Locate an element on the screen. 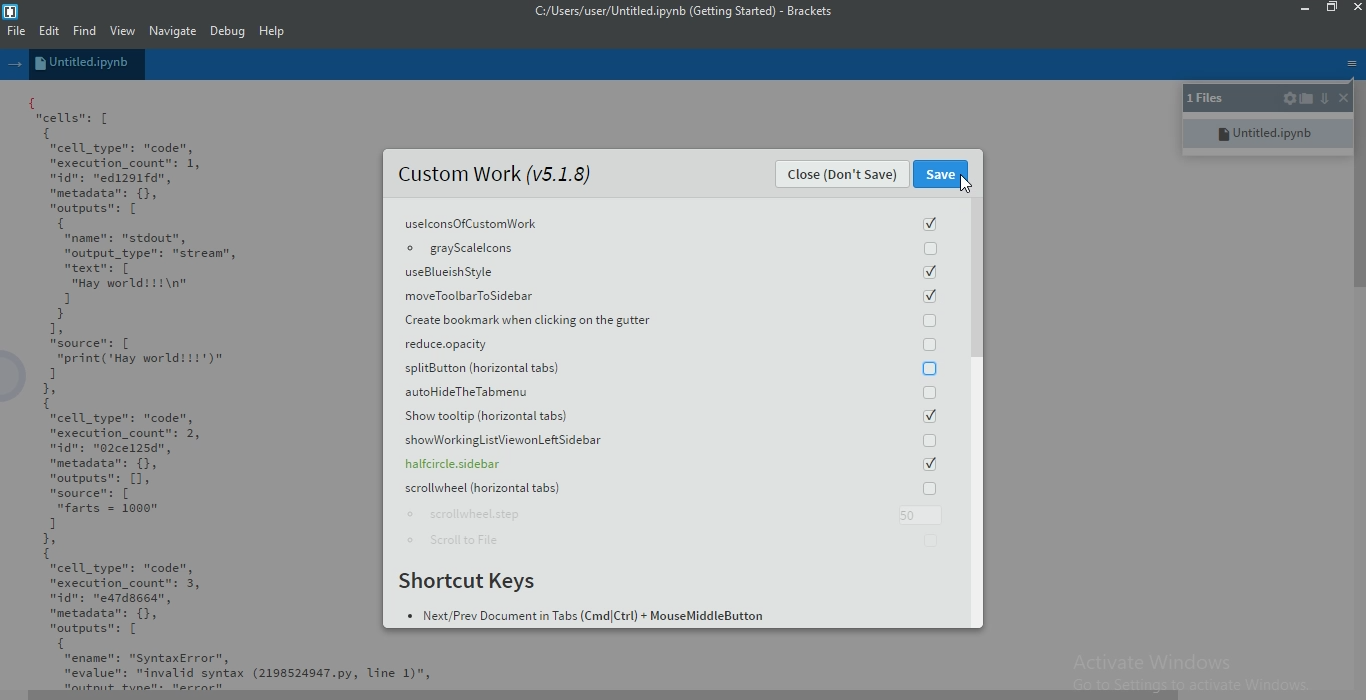 Image resolution: width=1366 pixels, height=700 pixels. useBlueish Style is located at coordinates (671, 274).